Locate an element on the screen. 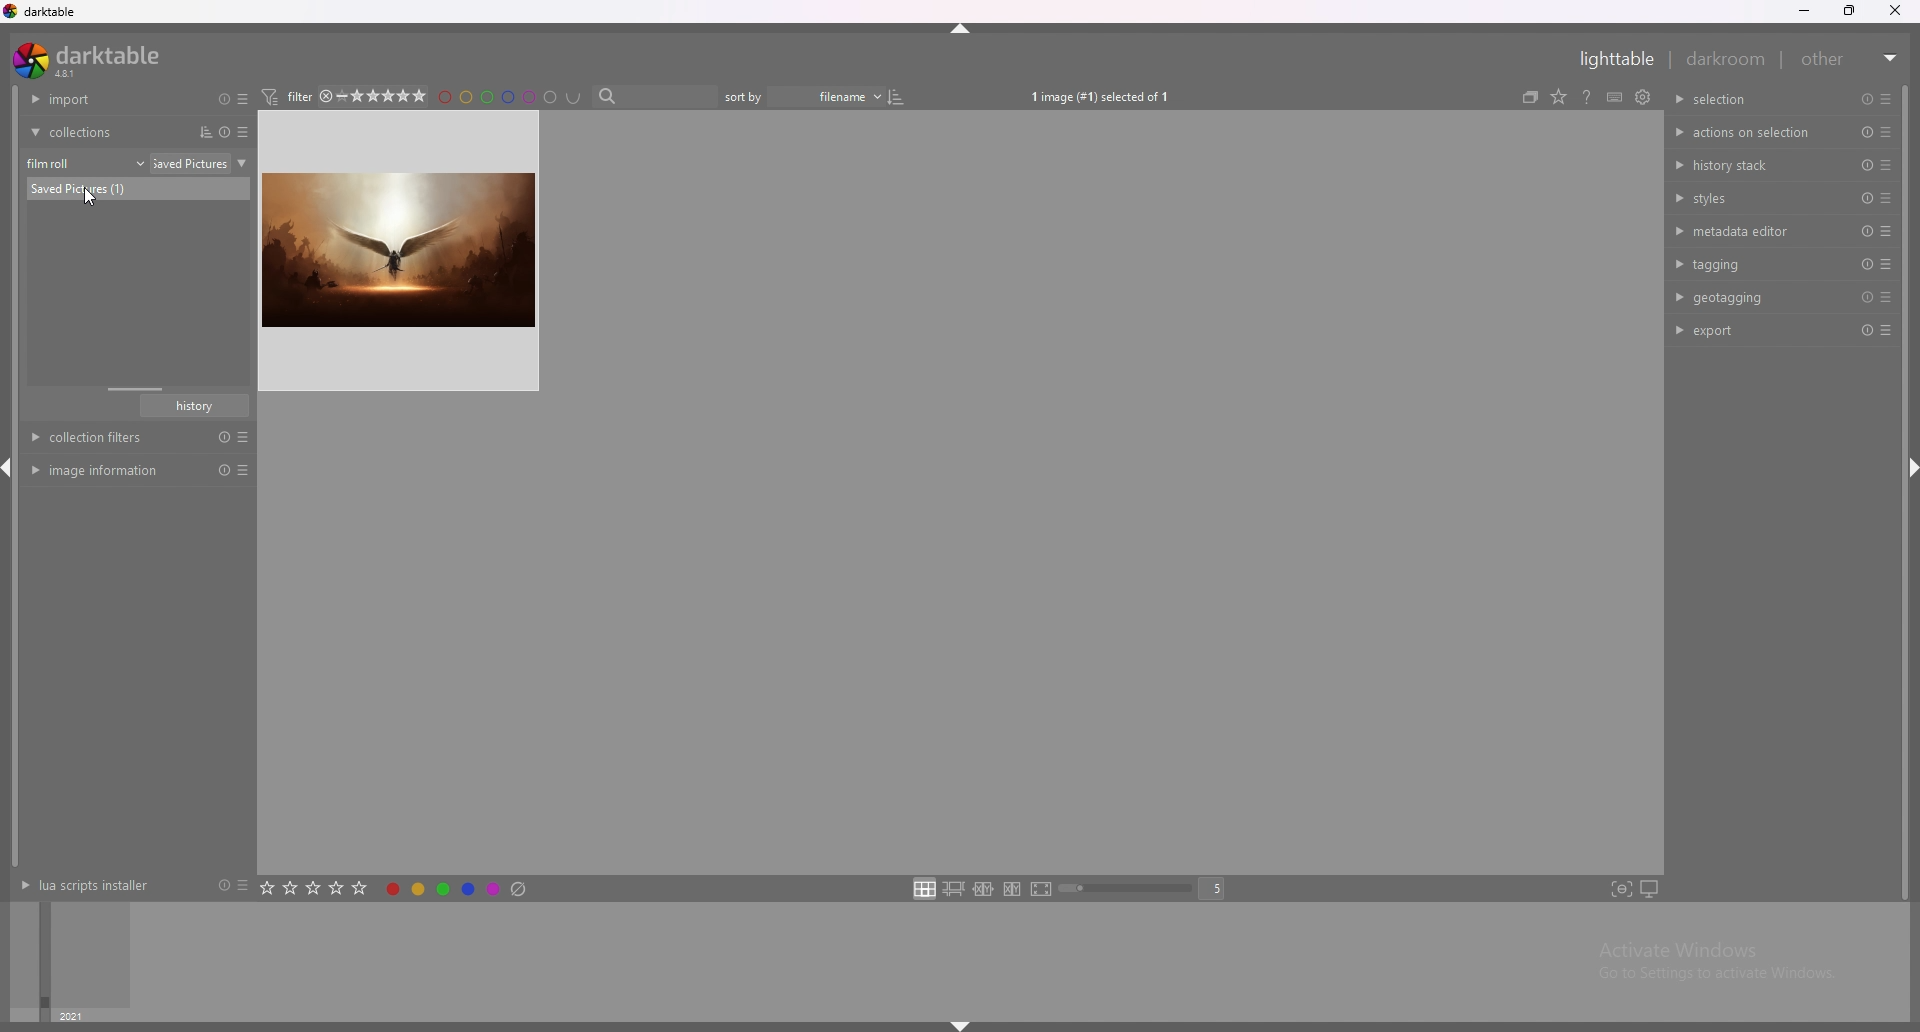 The height and width of the screenshot is (1032, 1920). film roll is located at coordinates (86, 163).